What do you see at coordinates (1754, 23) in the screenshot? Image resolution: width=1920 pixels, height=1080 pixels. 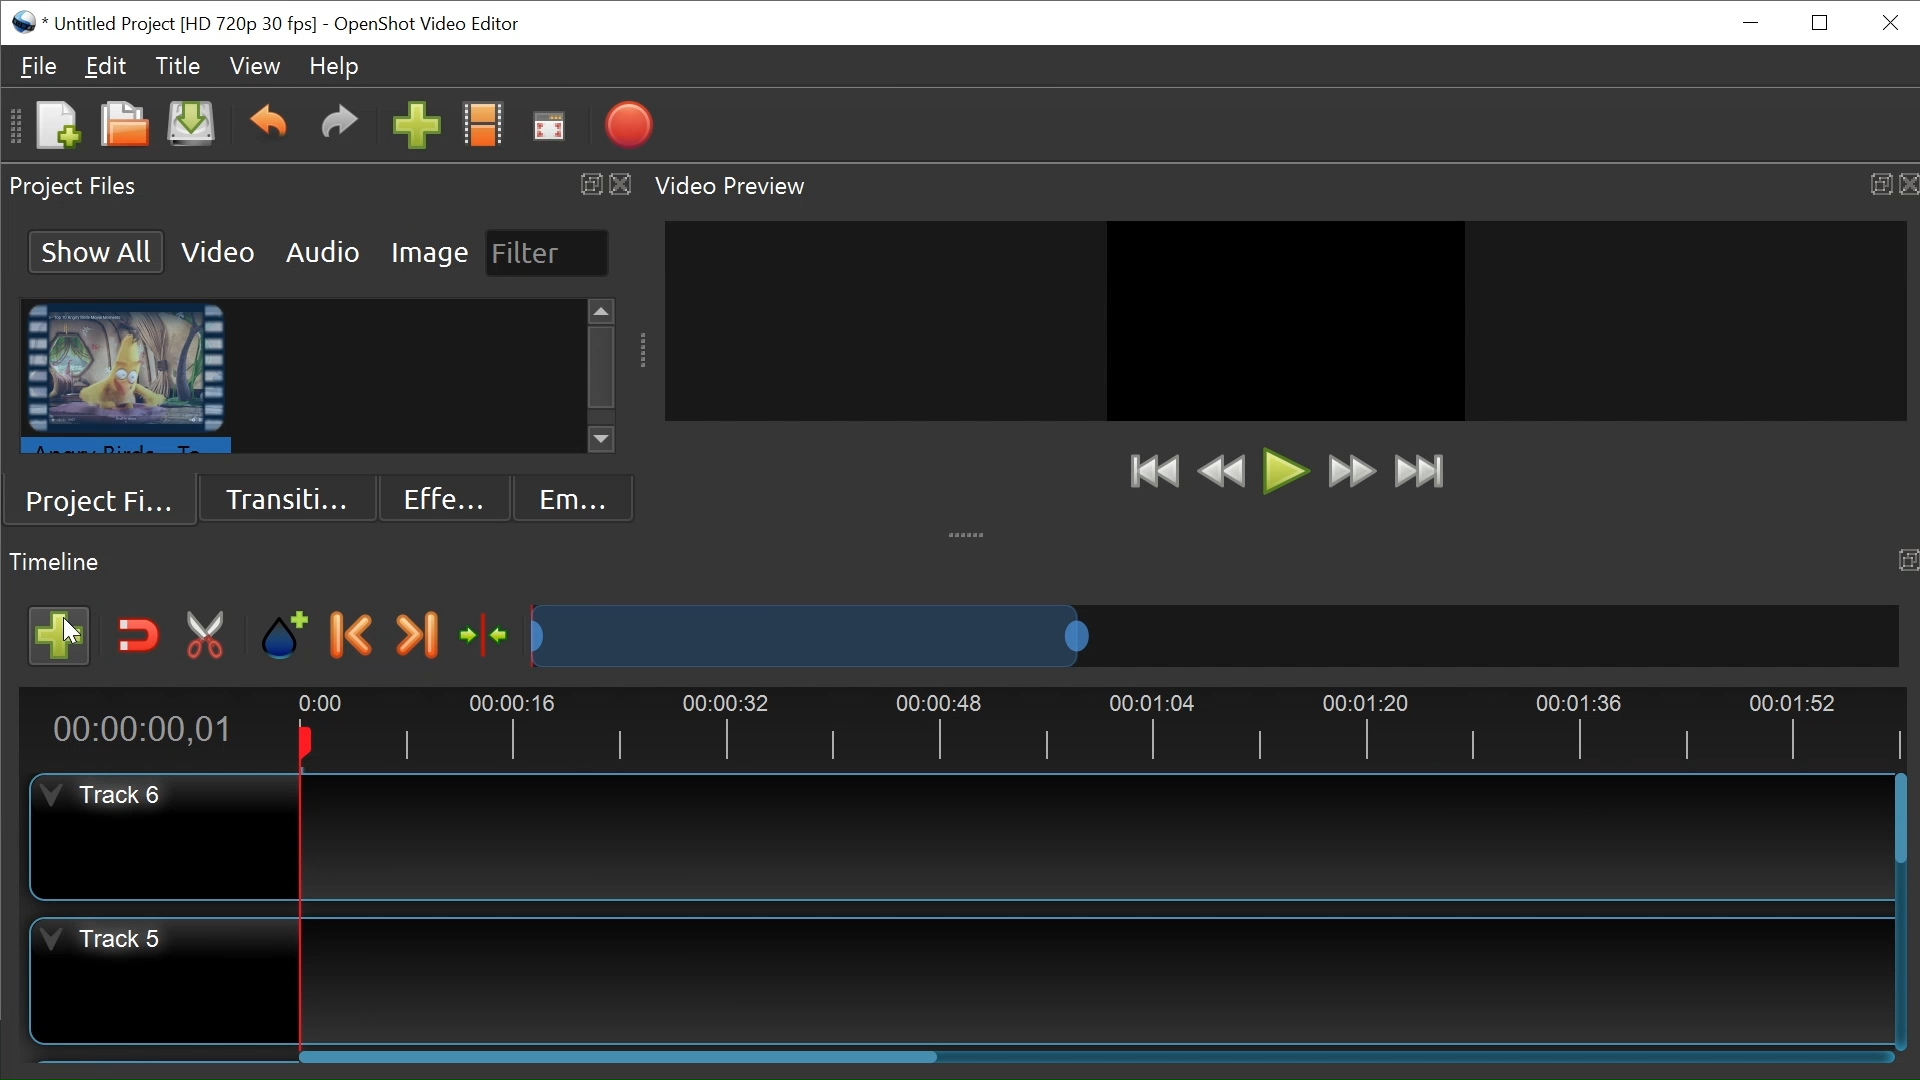 I see `minimize` at bounding box center [1754, 23].